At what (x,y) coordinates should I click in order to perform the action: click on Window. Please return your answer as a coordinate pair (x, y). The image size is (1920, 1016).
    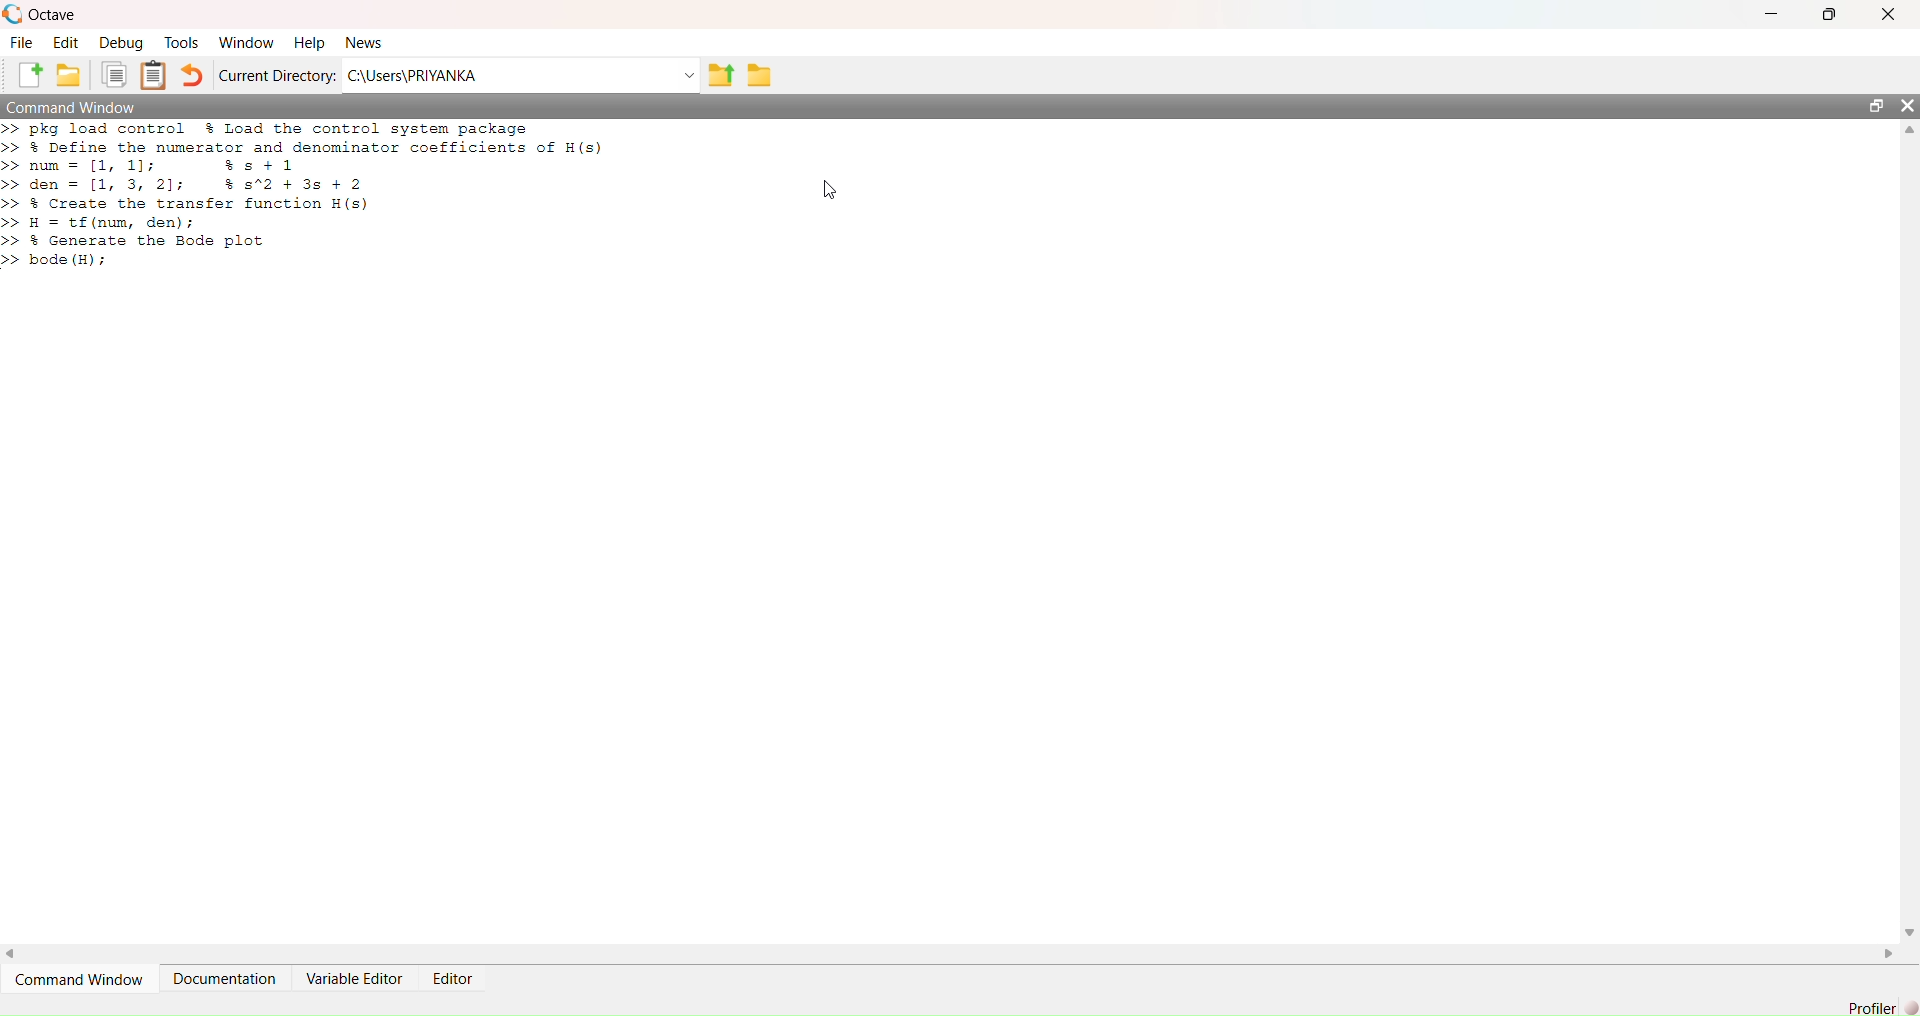
    Looking at the image, I should click on (245, 42).